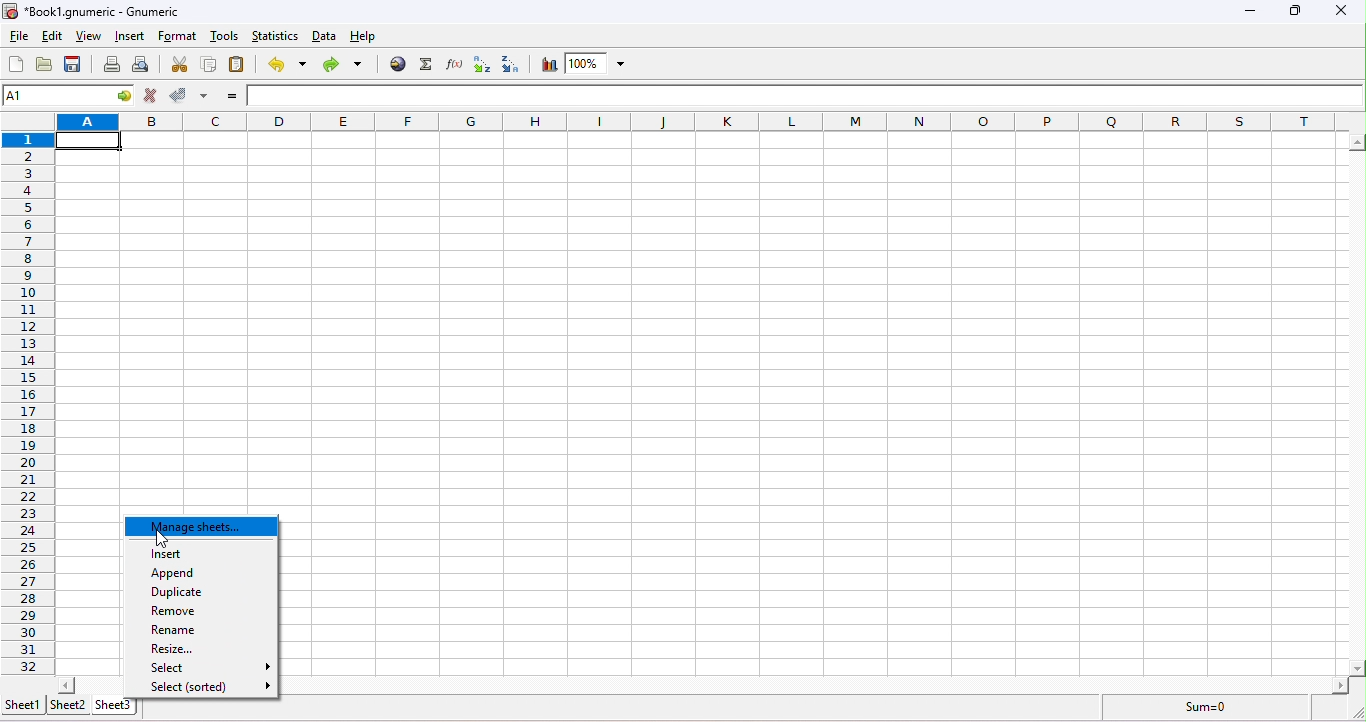 The width and height of the screenshot is (1366, 722). What do you see at coordinates (193, 610) in the screenshot?
I see `remove` at bounding box center [193, 610].